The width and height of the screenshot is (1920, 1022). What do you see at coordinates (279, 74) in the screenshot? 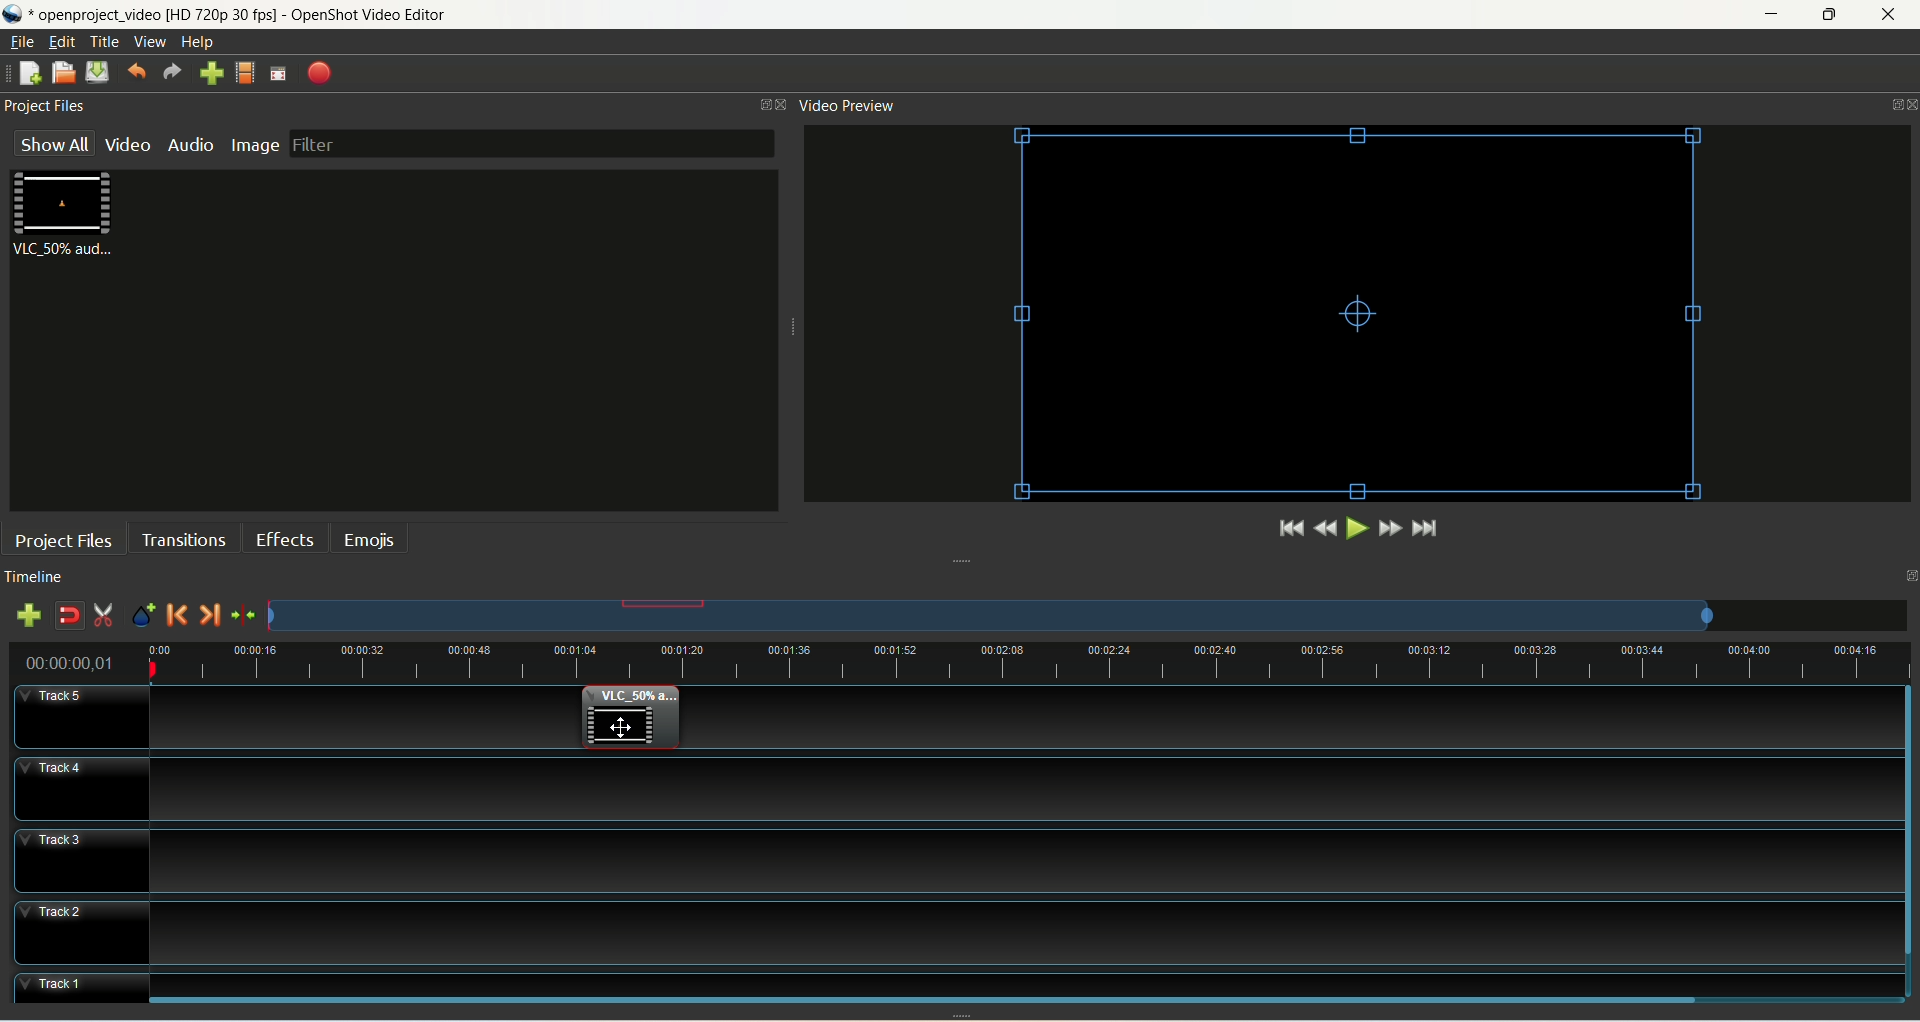
I see `fullscreen` at bounding box center [279, 74].